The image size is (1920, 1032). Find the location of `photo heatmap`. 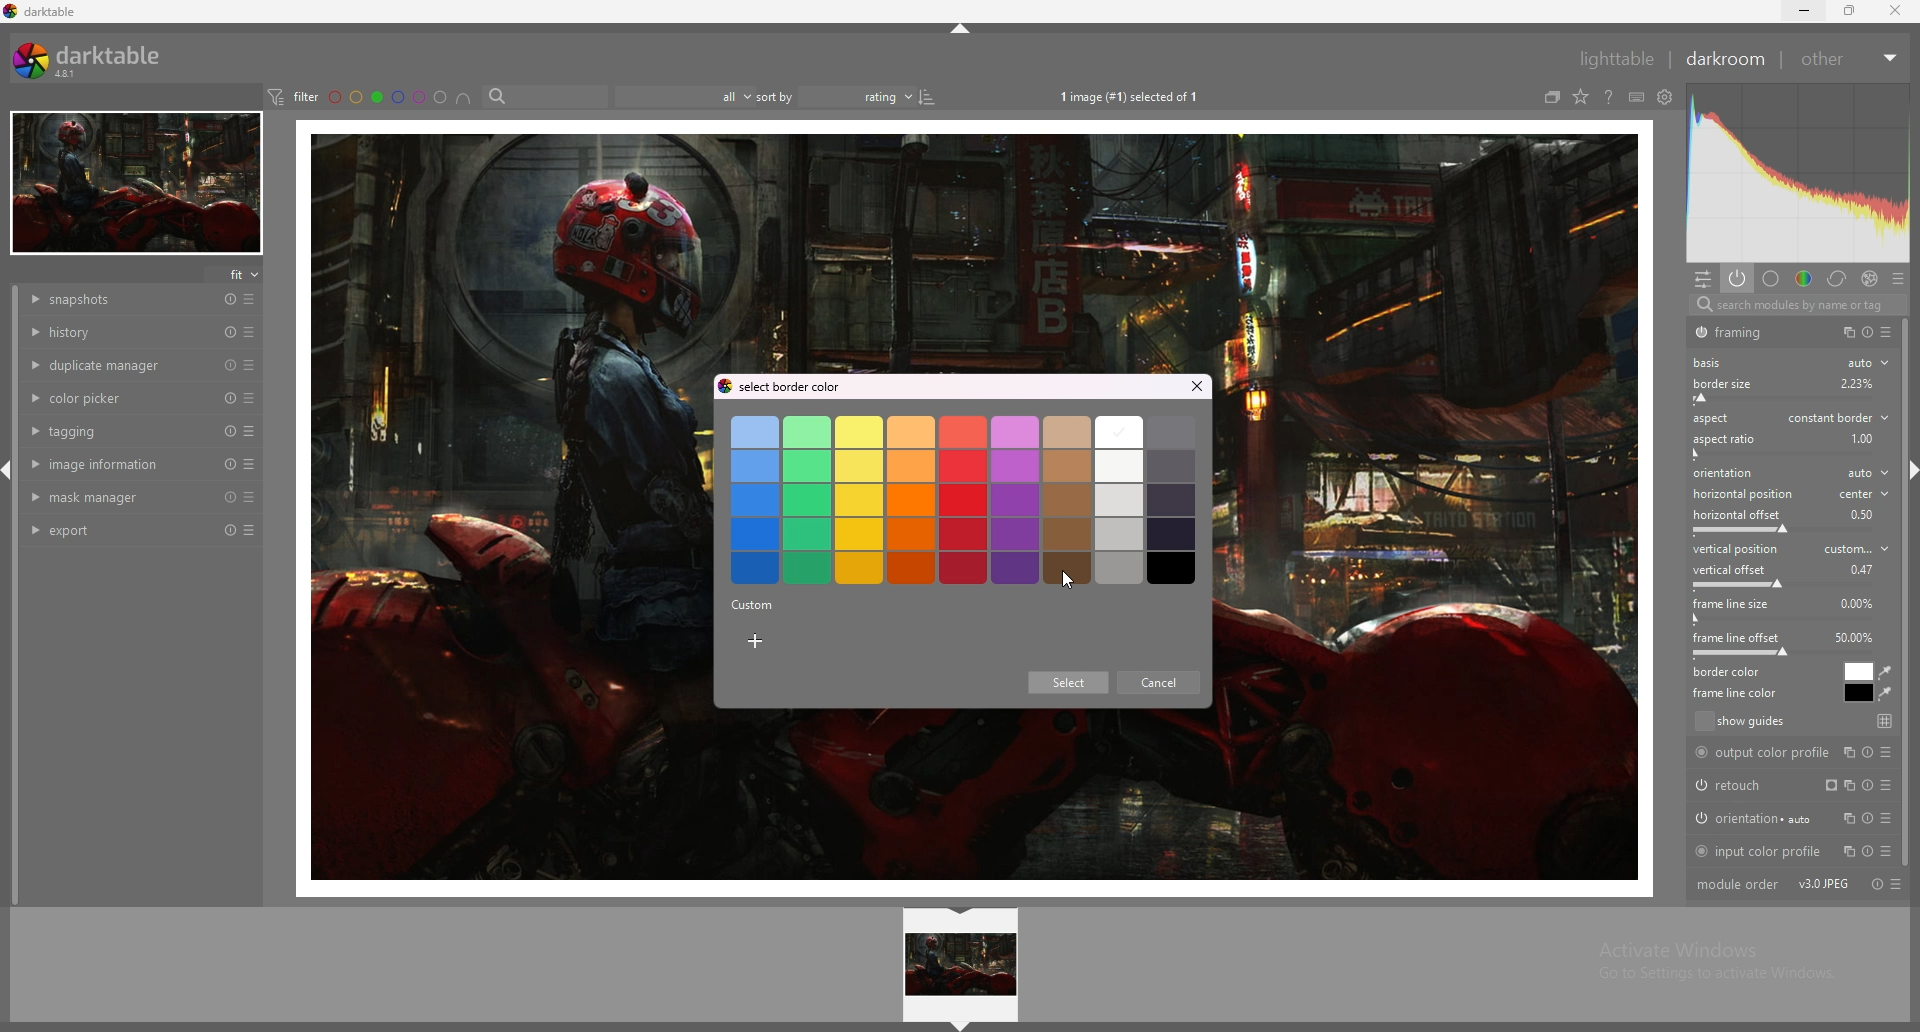

photo heatmap is located at coordinates (1799, 172).